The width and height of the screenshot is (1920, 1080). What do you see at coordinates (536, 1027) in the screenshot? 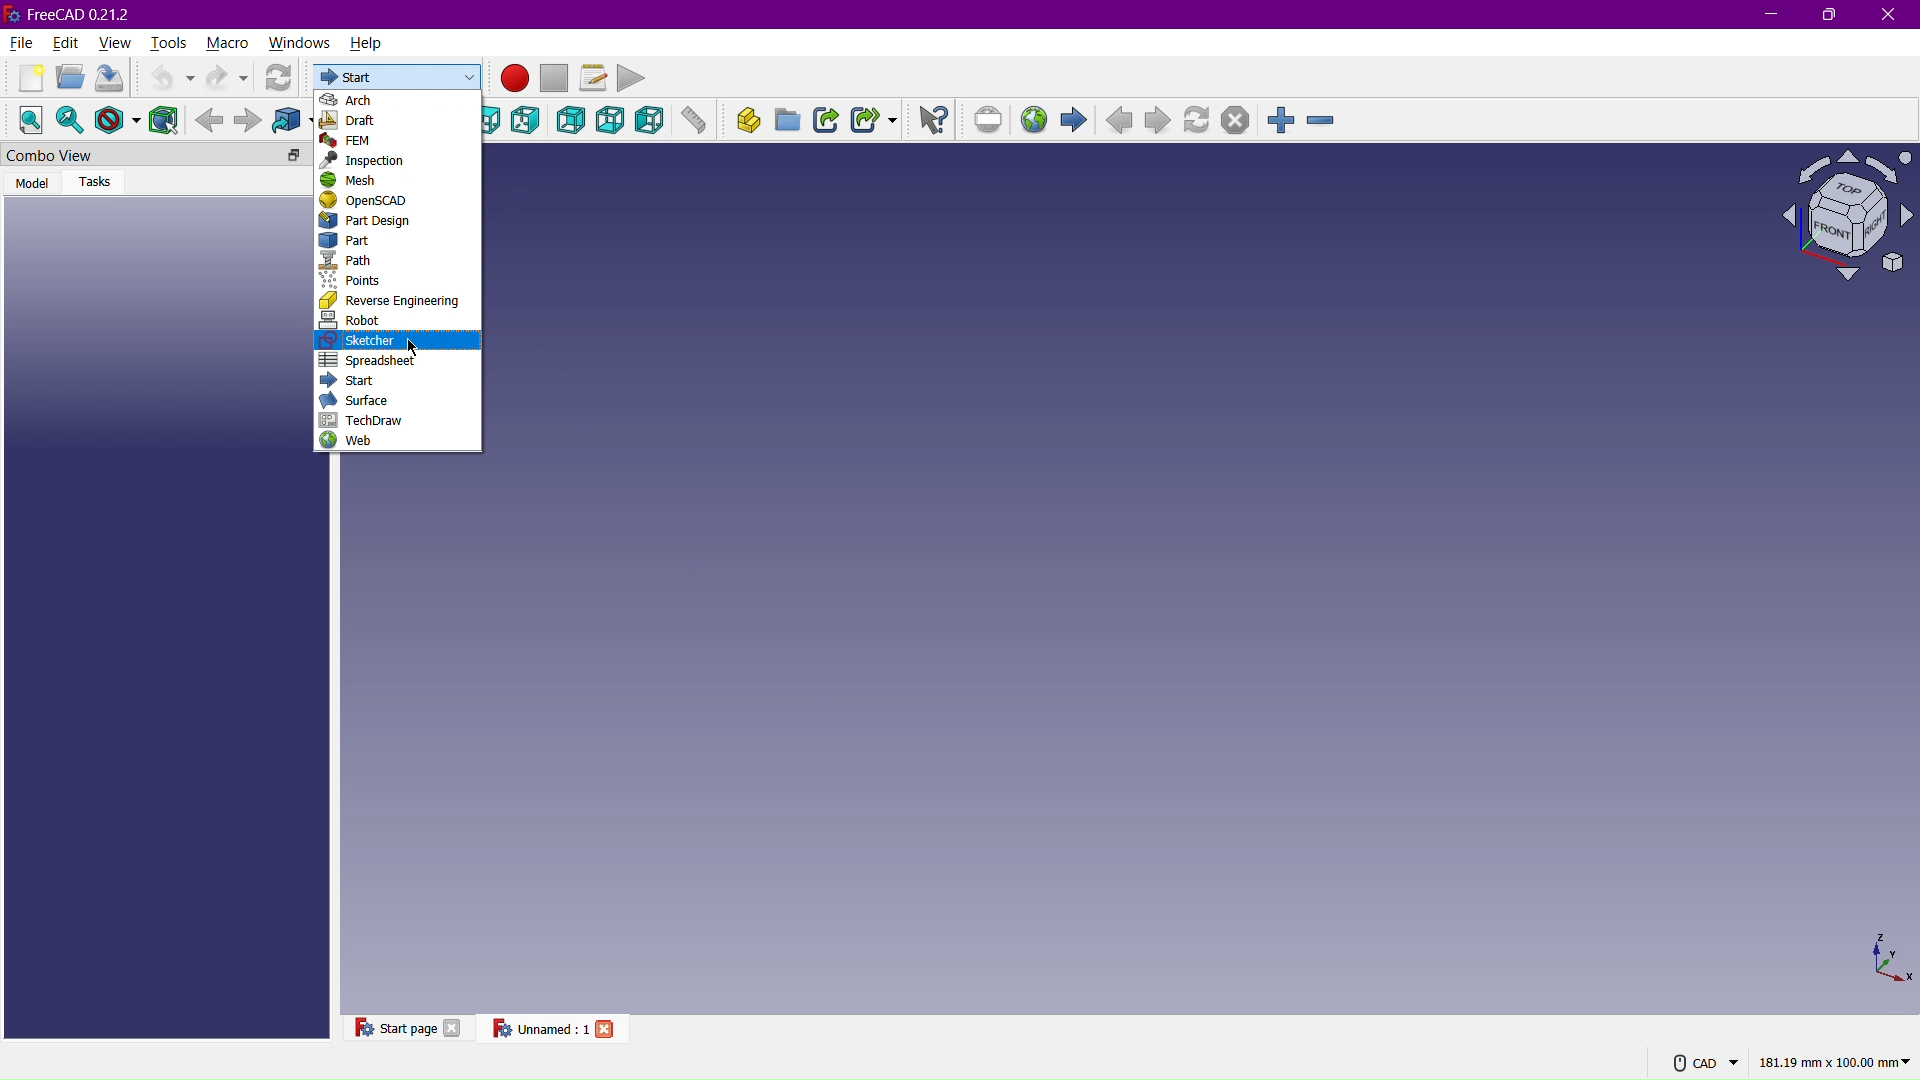
I see `Unnamed : 1` at bounding box center [536, 1027].